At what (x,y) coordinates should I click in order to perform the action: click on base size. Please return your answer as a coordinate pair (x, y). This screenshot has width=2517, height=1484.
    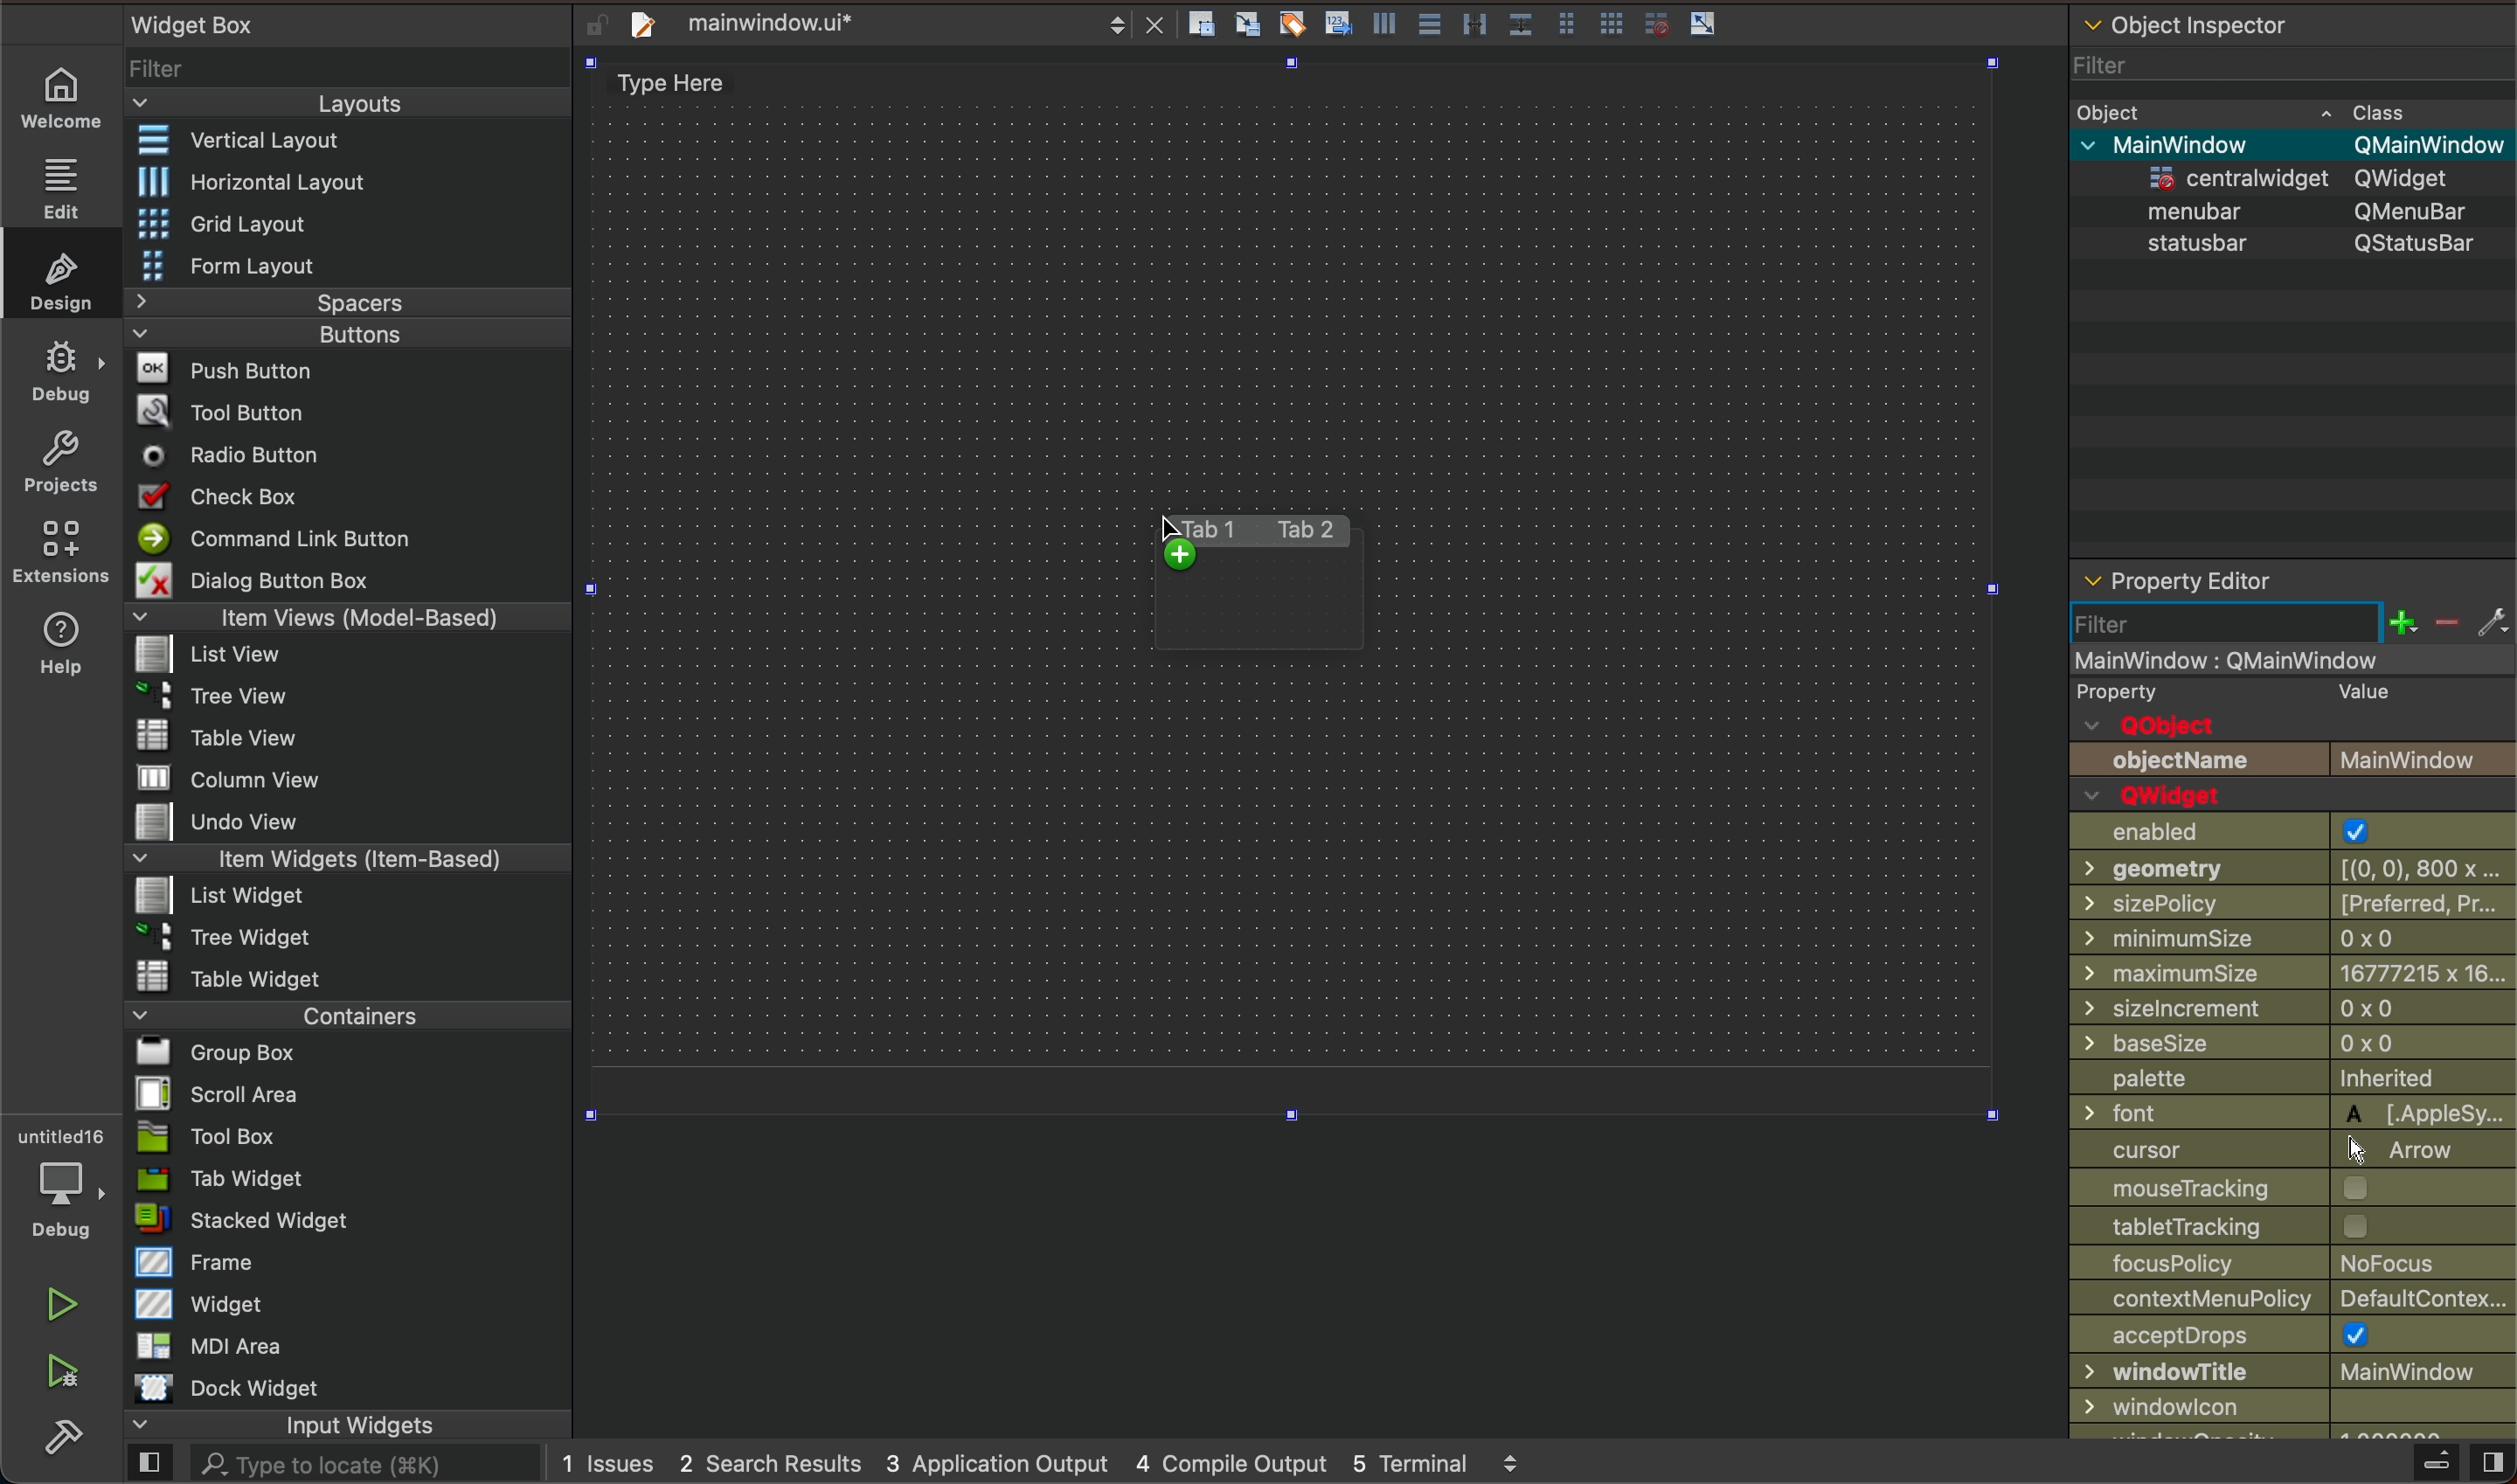
    Looking at the image, I should click on (2292, 1041).